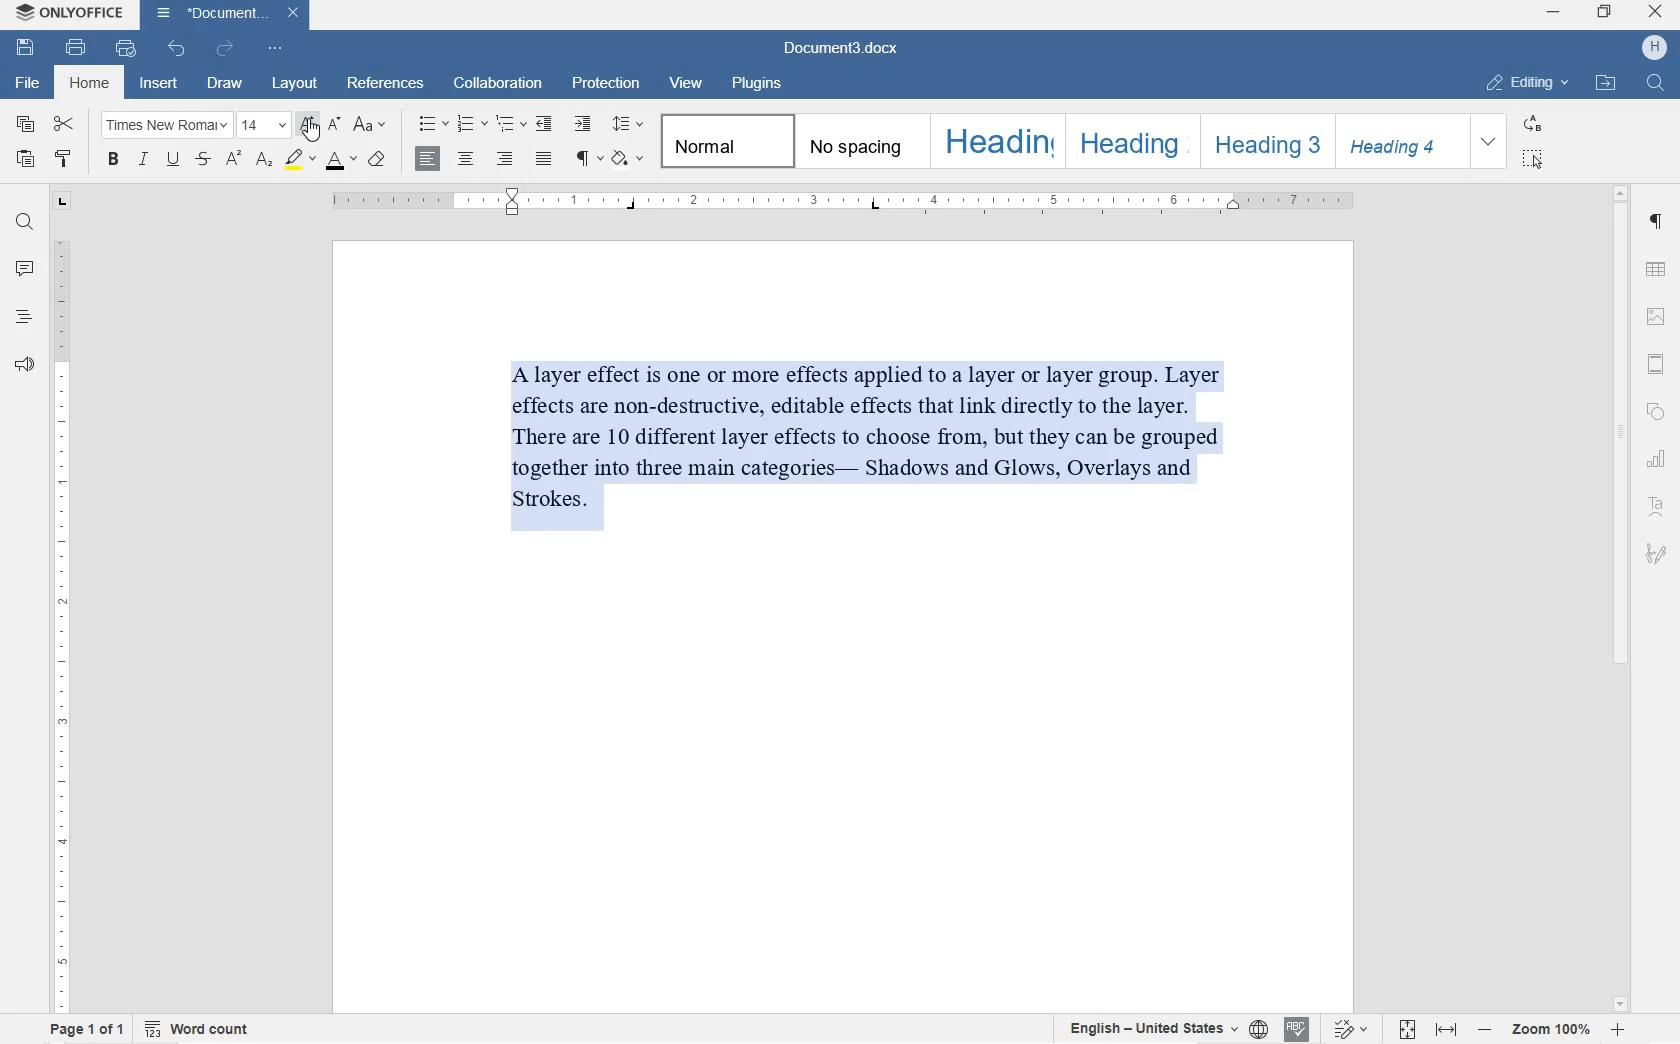 This screenshot has height=1044, width=1680. I want to click on copy, so click(28, 125).